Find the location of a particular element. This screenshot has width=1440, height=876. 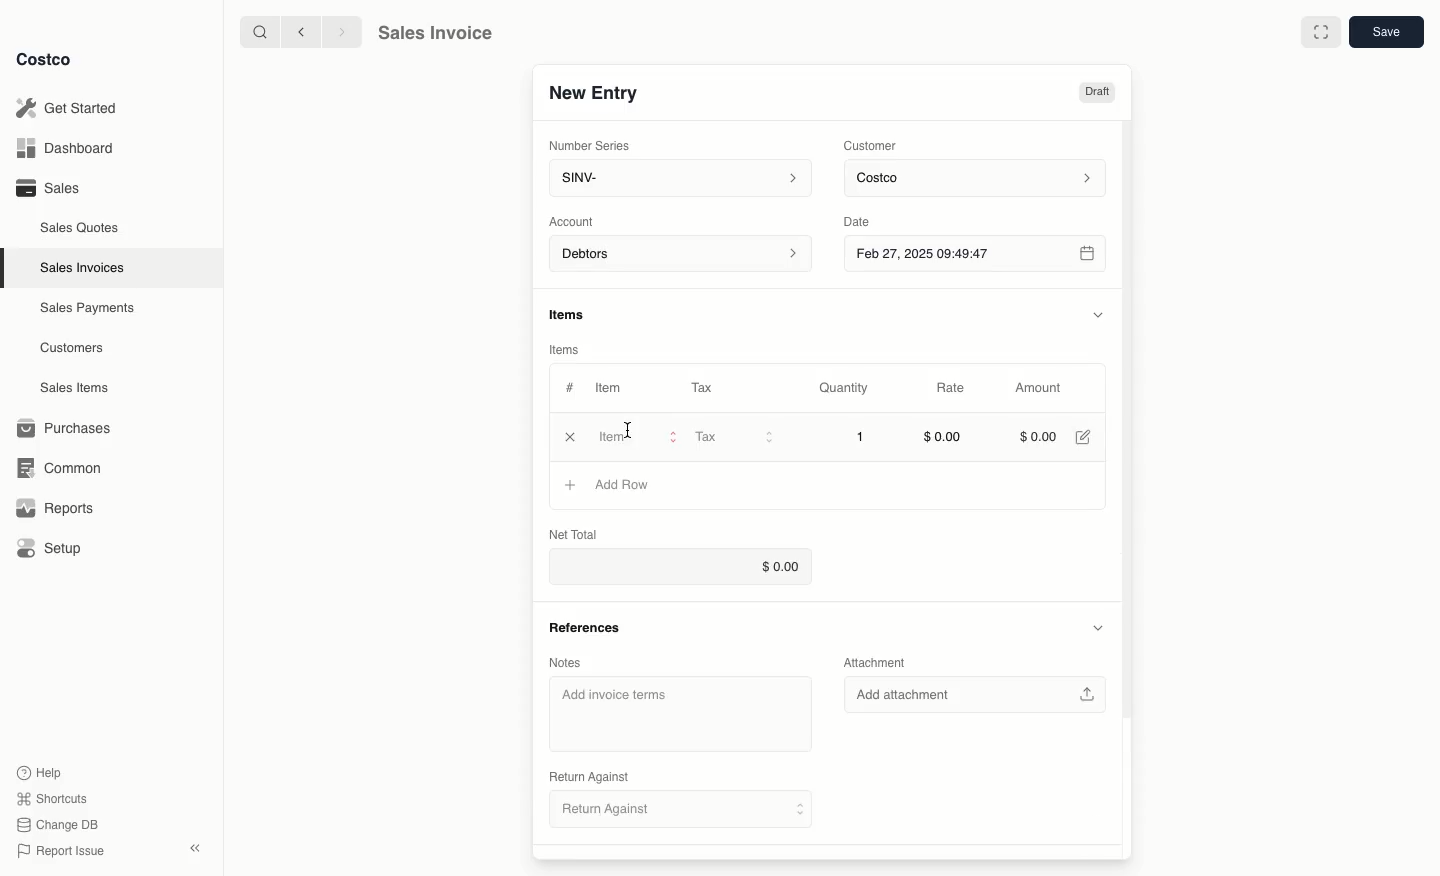

Sales Invoice is located at coordinates (434, 33).